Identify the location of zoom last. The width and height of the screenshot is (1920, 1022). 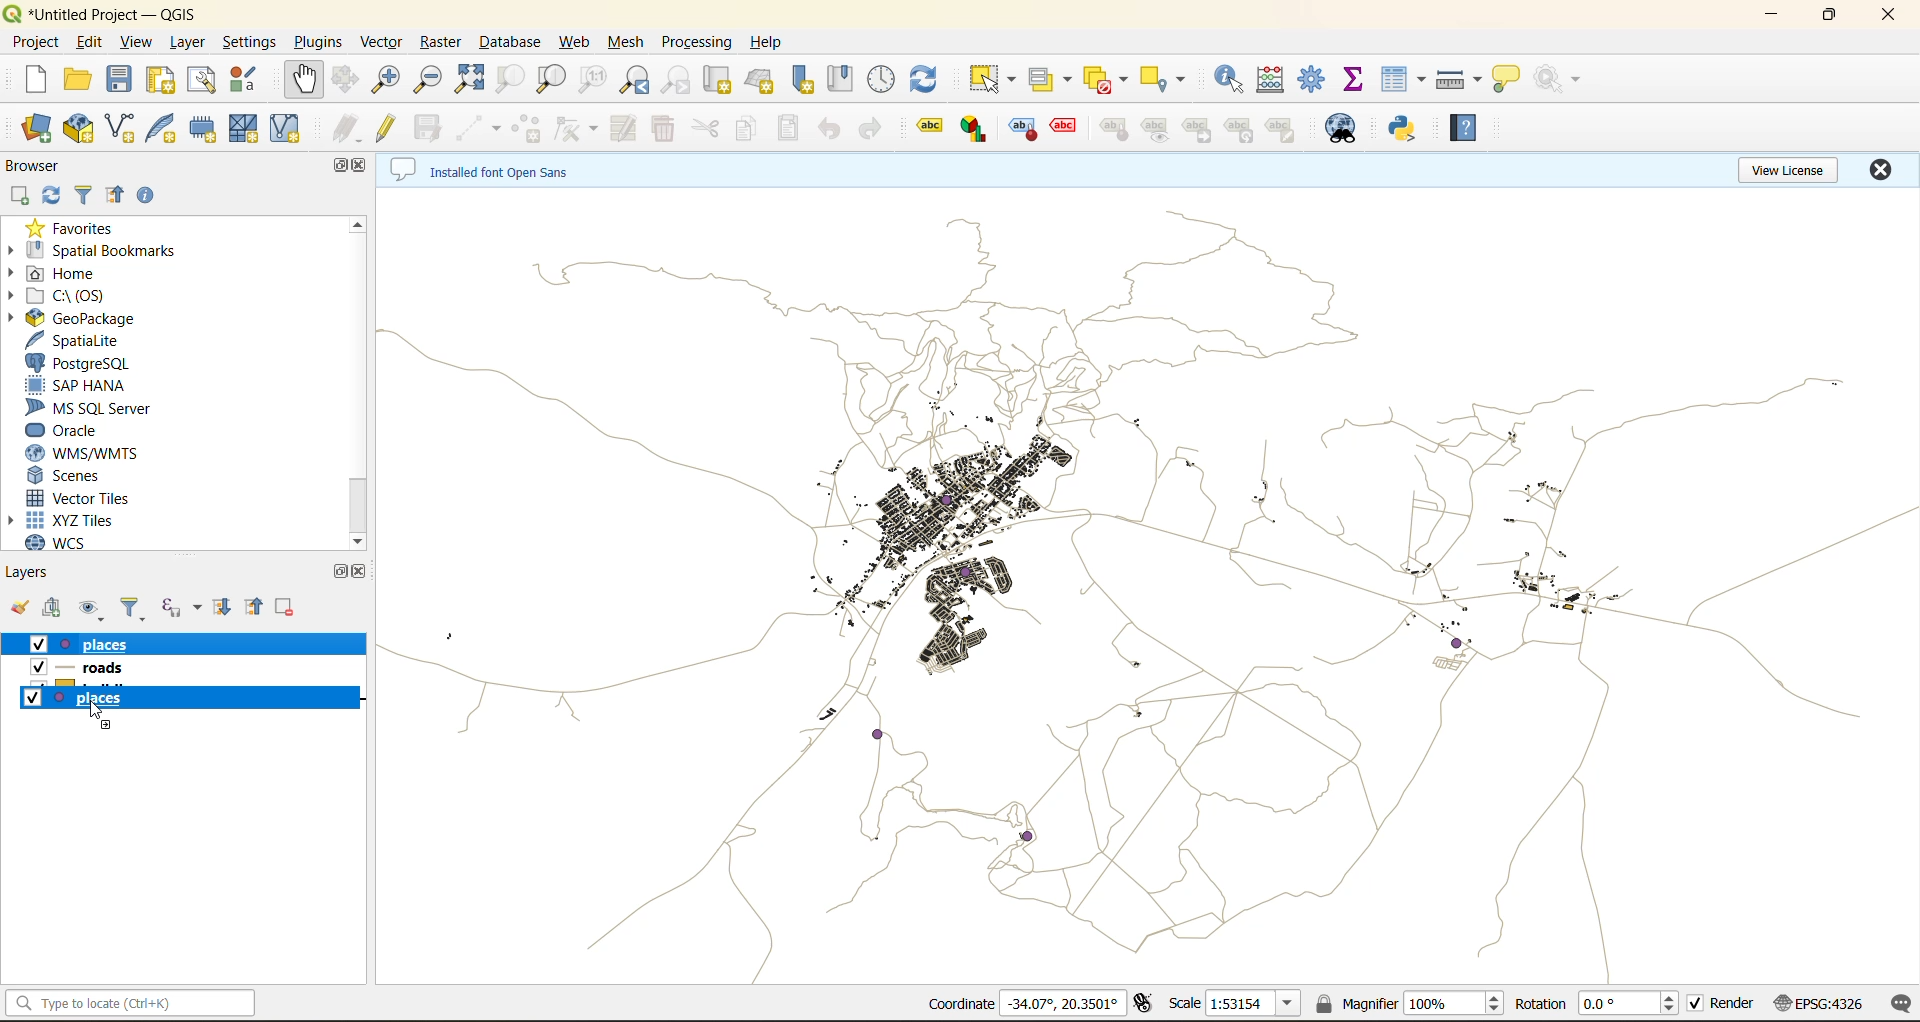
(642, 80).